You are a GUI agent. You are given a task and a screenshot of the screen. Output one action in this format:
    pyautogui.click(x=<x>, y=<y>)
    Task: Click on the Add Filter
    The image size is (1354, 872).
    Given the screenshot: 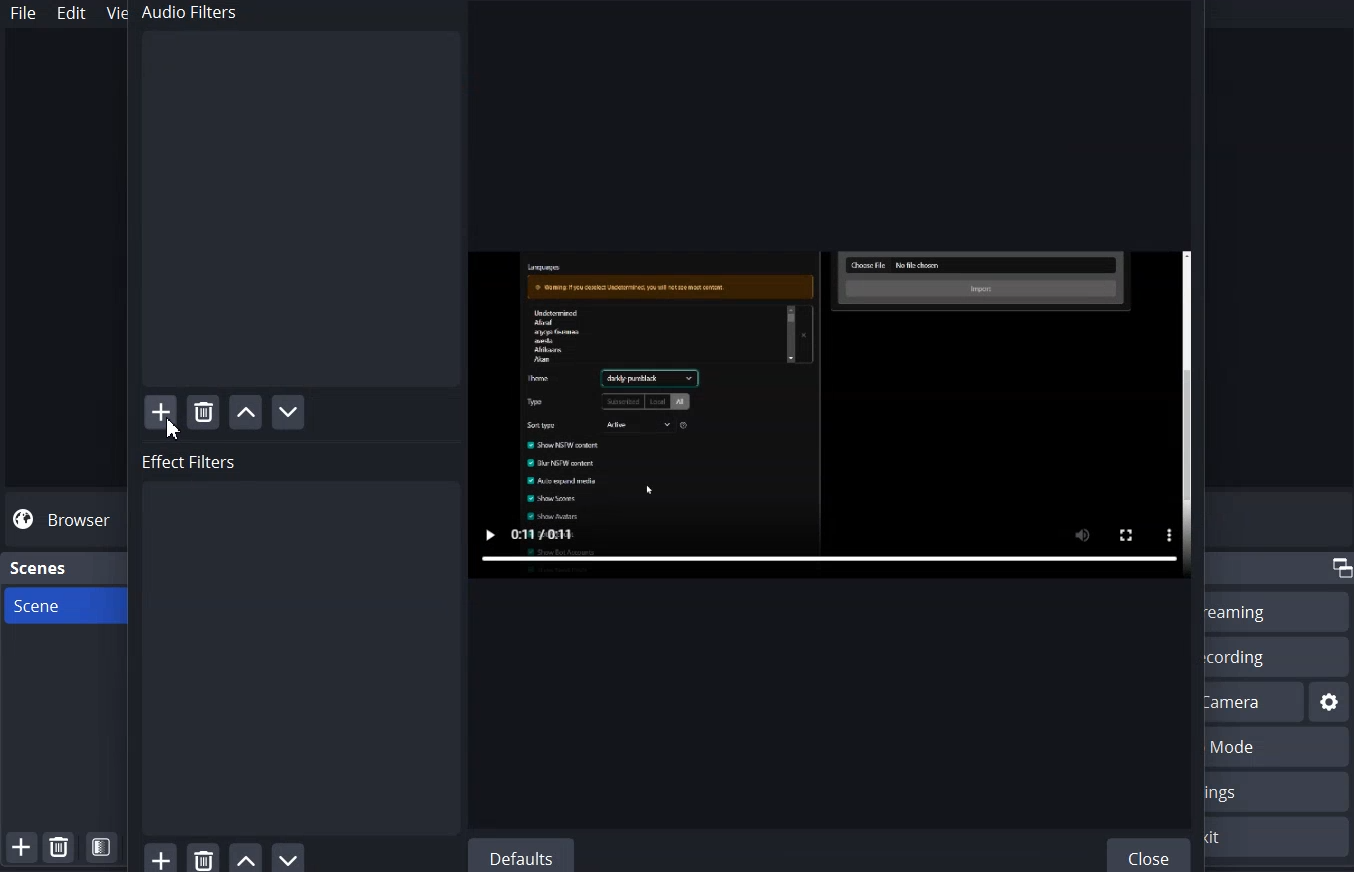 What is the action you would take?
    pyautogui.click(x=160, y=412)
    